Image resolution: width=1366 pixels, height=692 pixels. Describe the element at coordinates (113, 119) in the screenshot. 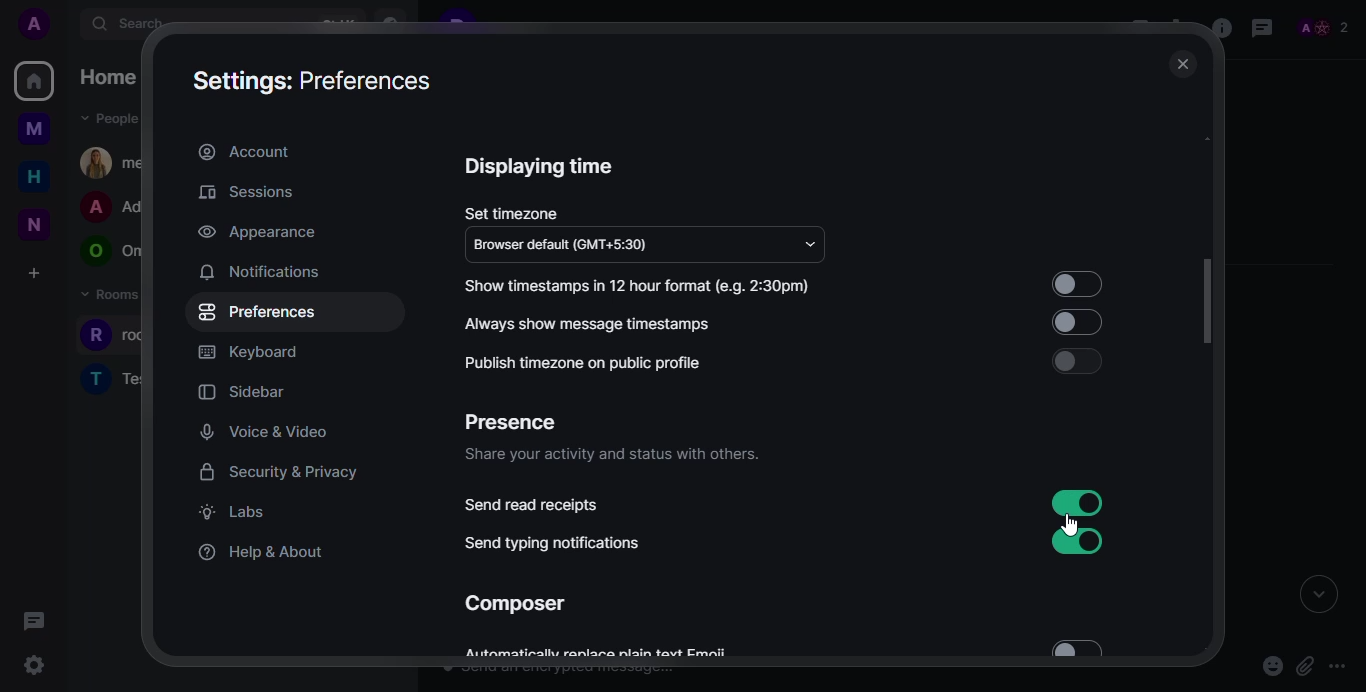

I see `people` at that location.